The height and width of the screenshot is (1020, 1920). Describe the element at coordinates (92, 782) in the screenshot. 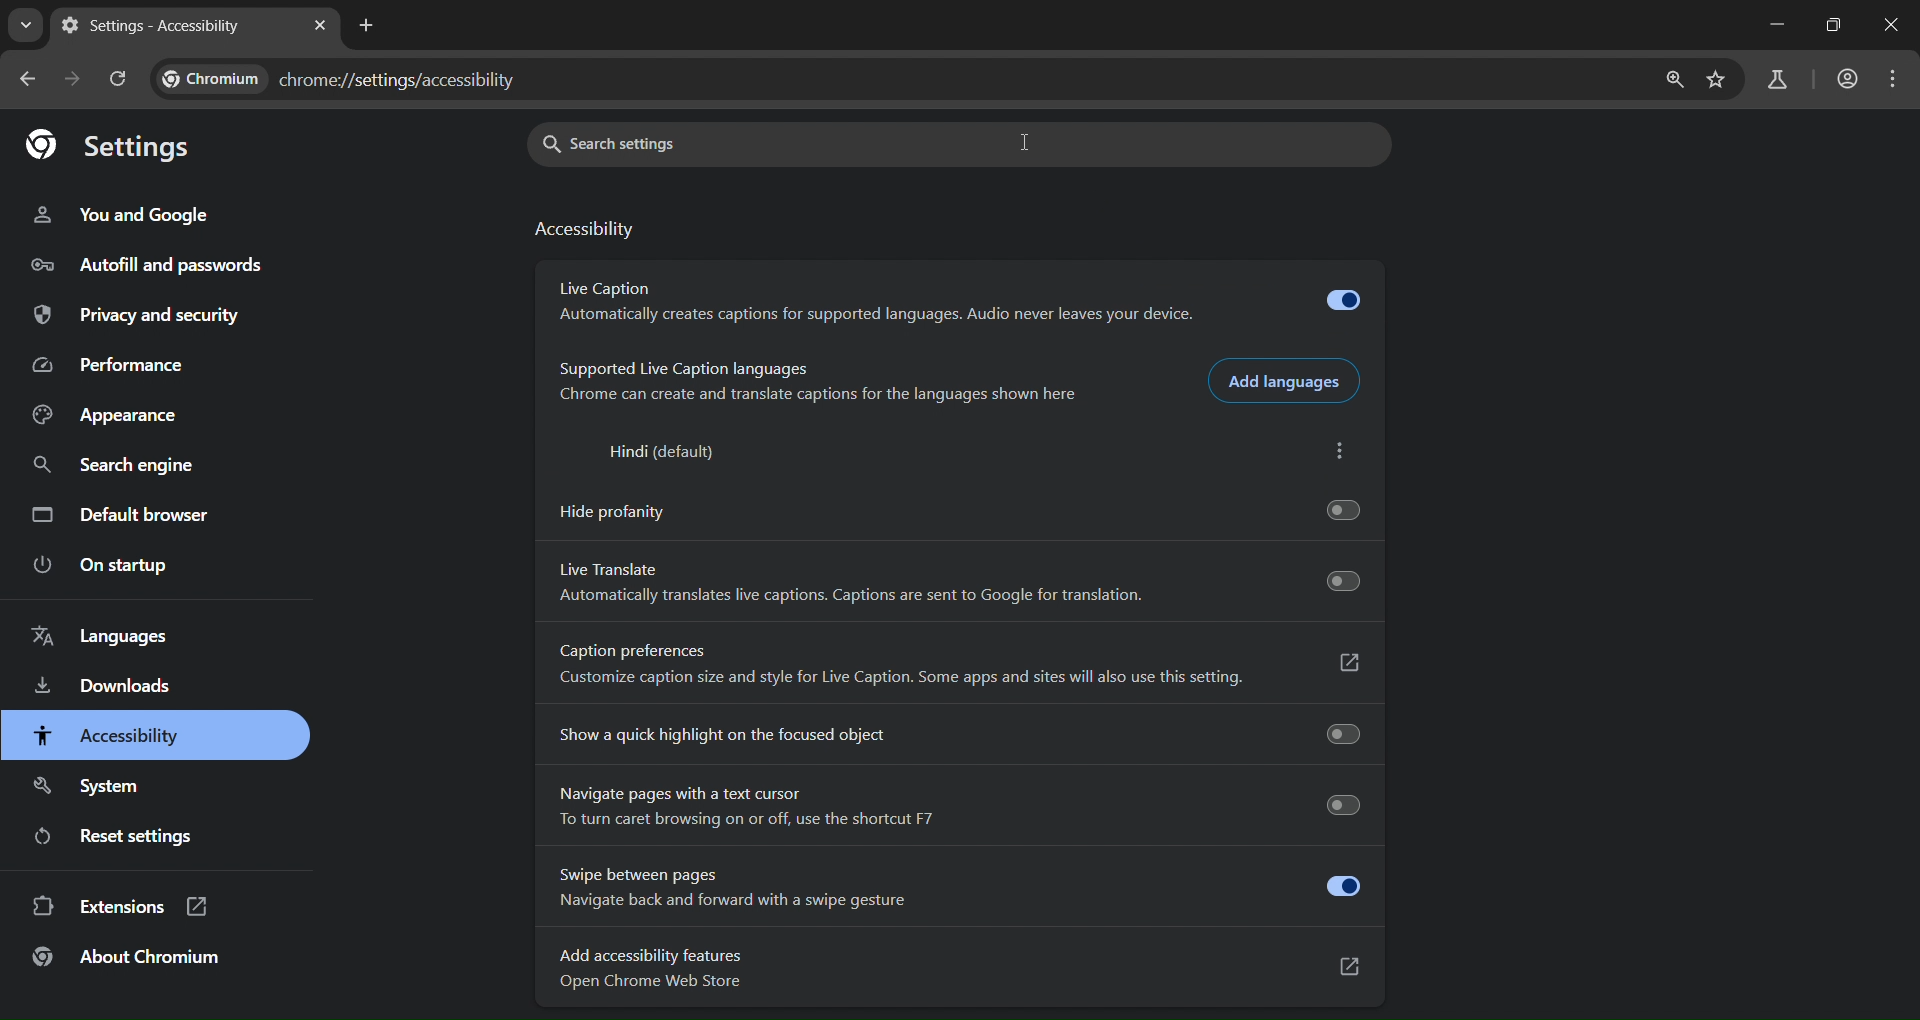

I see `system` at that location.